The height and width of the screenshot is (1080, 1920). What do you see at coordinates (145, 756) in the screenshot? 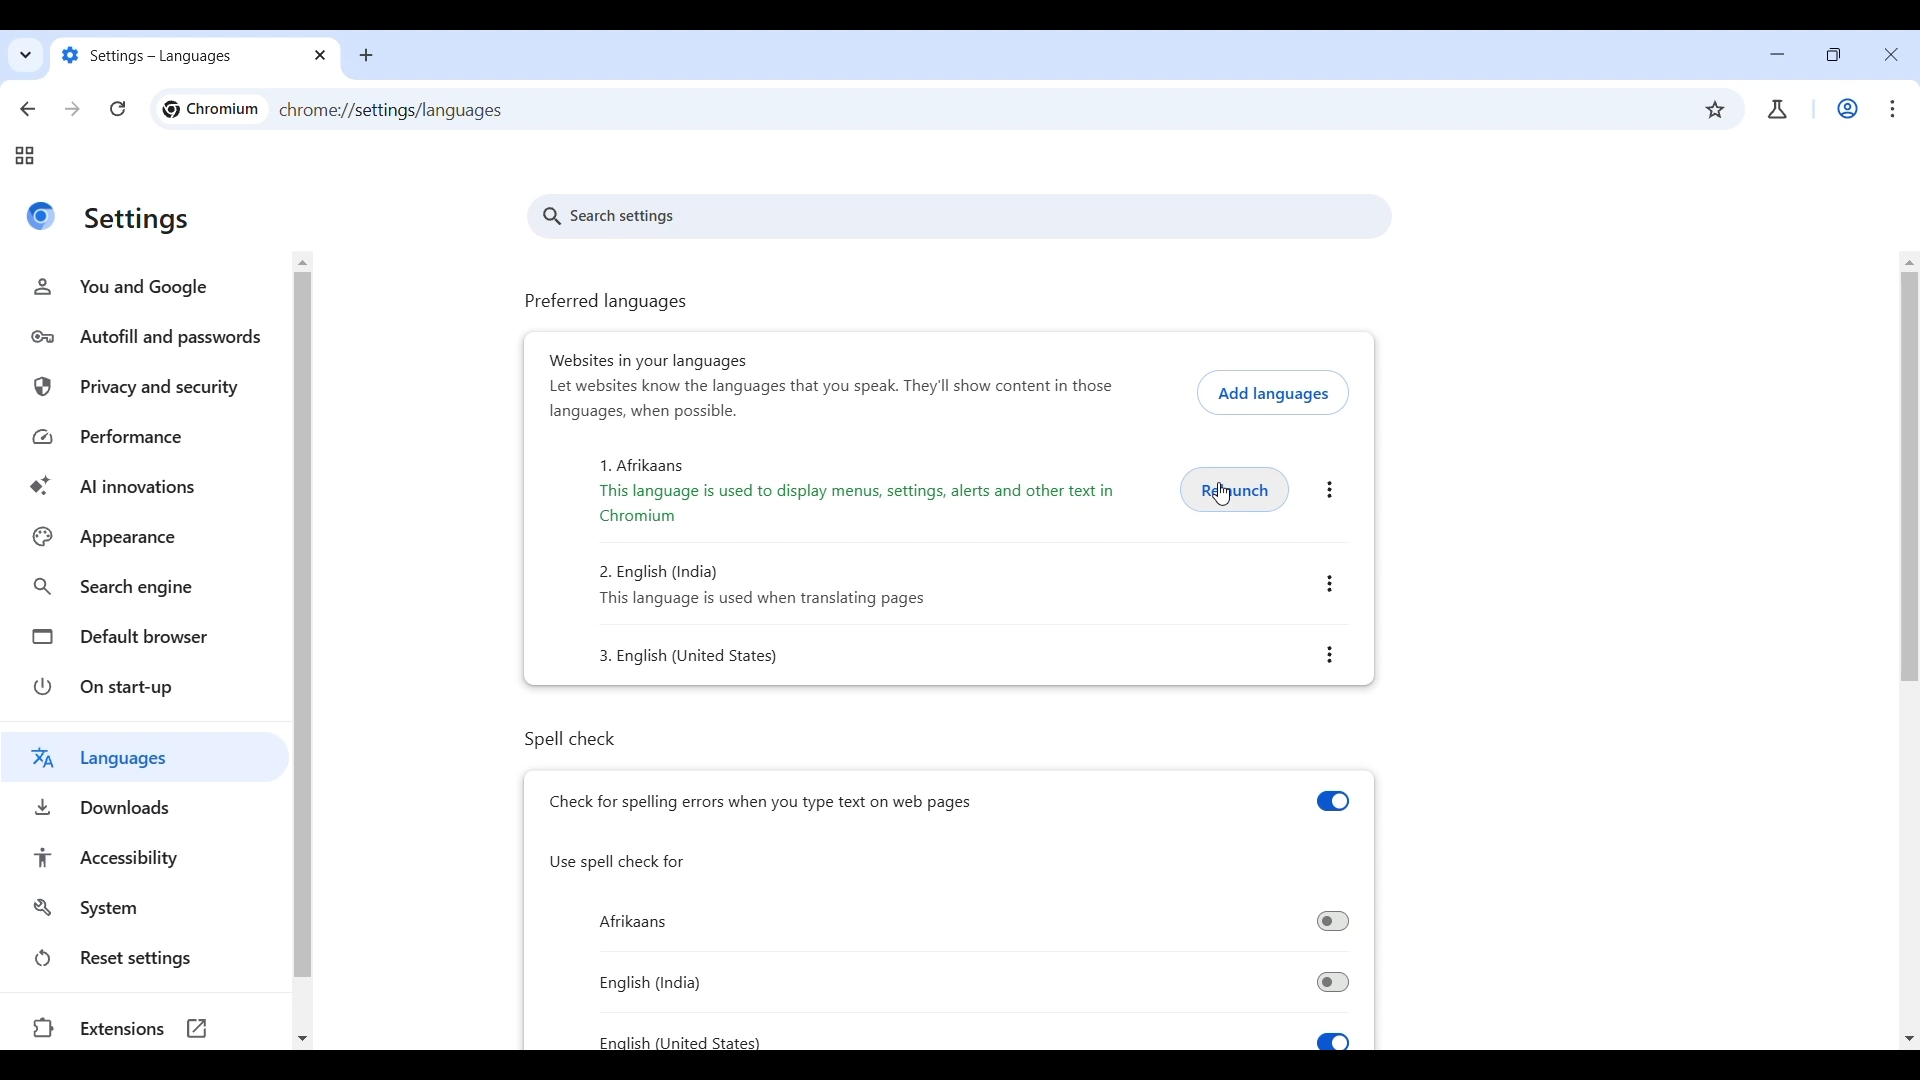
I see `Languages highlighted` at bounding box center [145, 756].